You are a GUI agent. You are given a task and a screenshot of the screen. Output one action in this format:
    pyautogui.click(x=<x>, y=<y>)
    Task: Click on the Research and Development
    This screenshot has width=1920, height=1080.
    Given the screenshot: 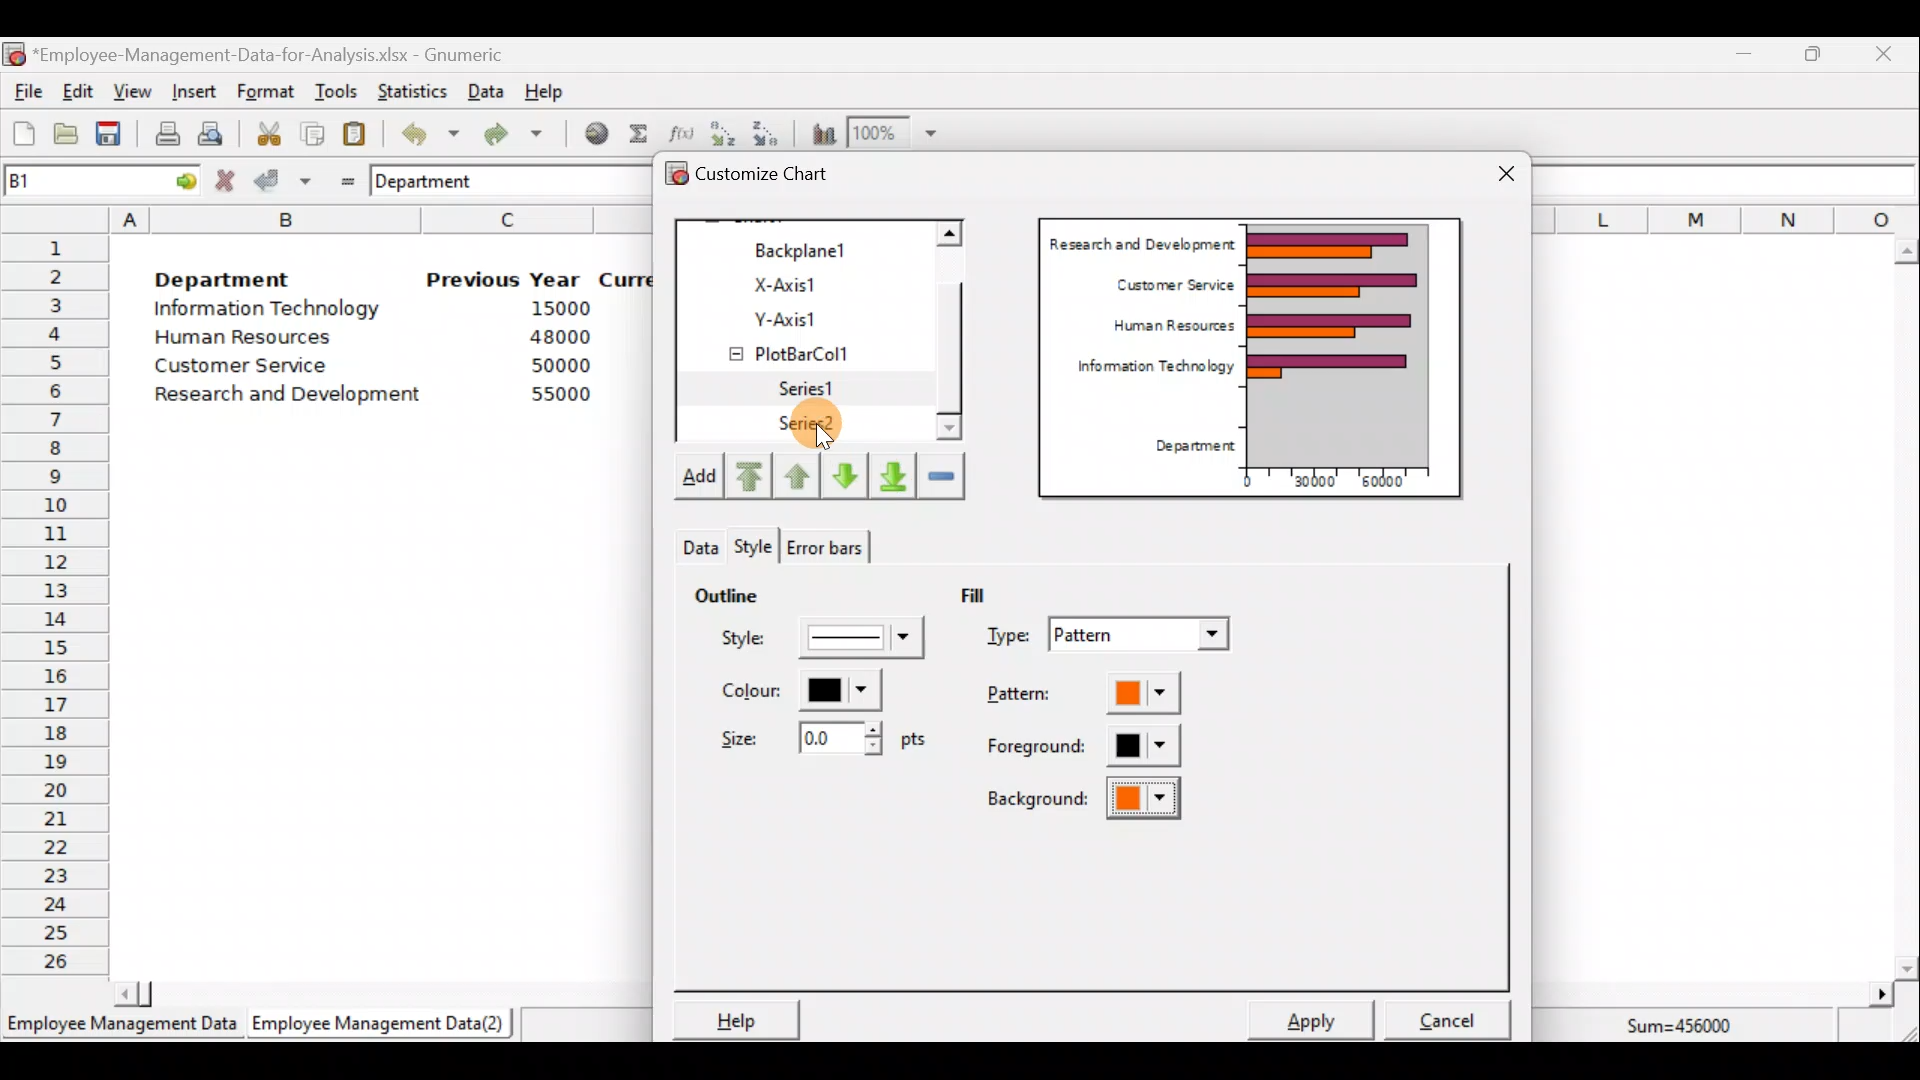 What is the action you would take?
    pyautogui.click(x=295, y=397)
    